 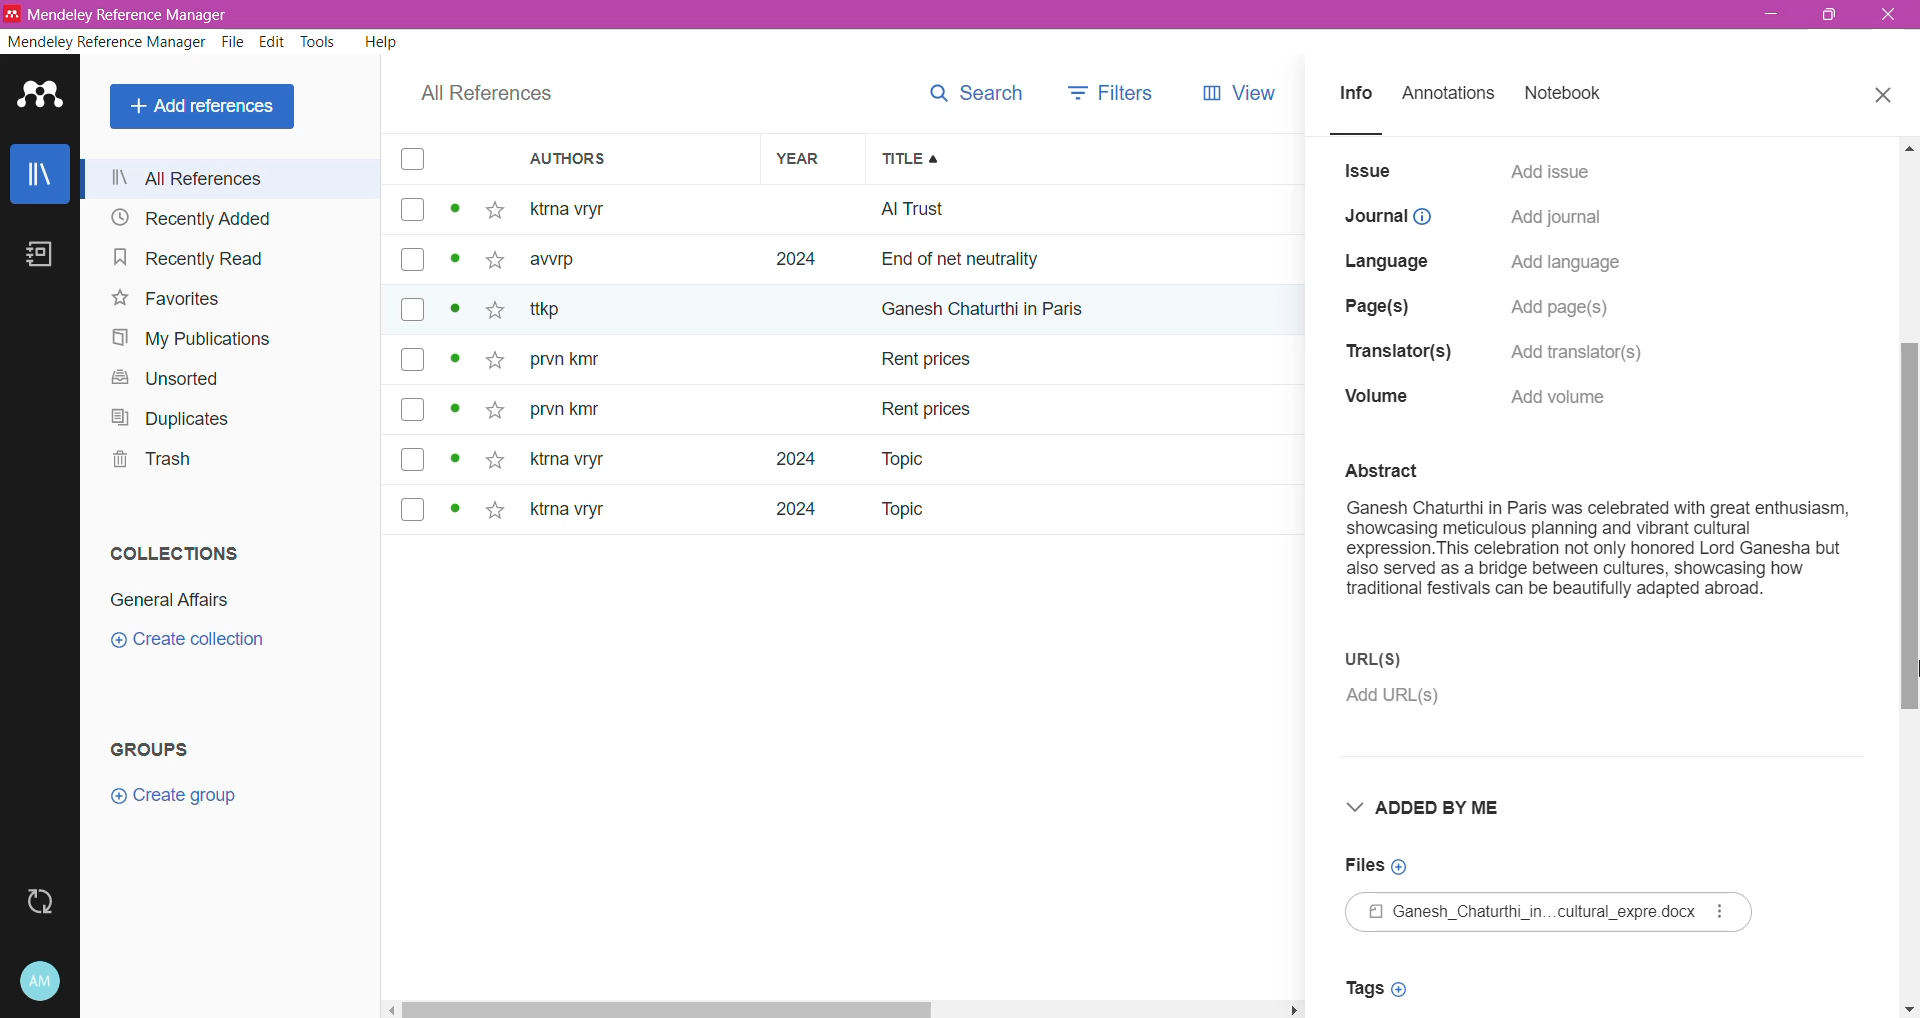 What do you see at coordinates (500, 361) in the screenshot?
I see `Click to add the reference item to Favorites` at bounding box center [500, 361].